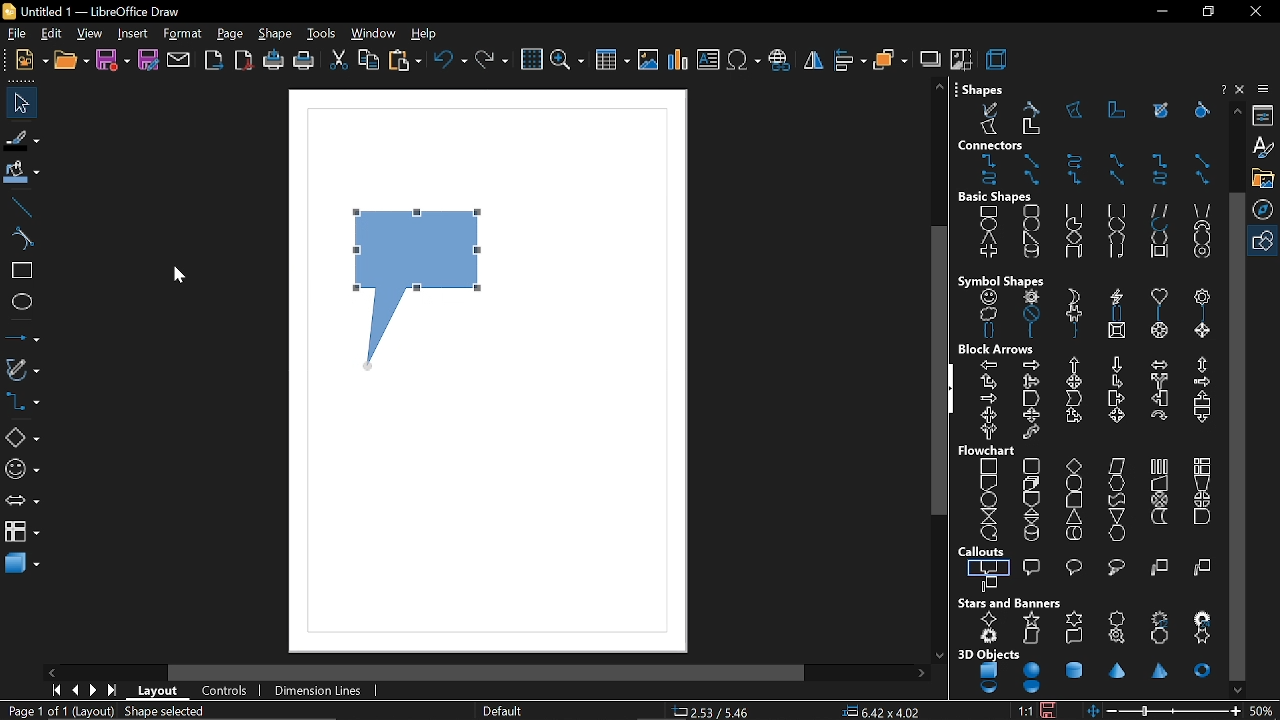  I want to click on ellipse, so click(990, 225).